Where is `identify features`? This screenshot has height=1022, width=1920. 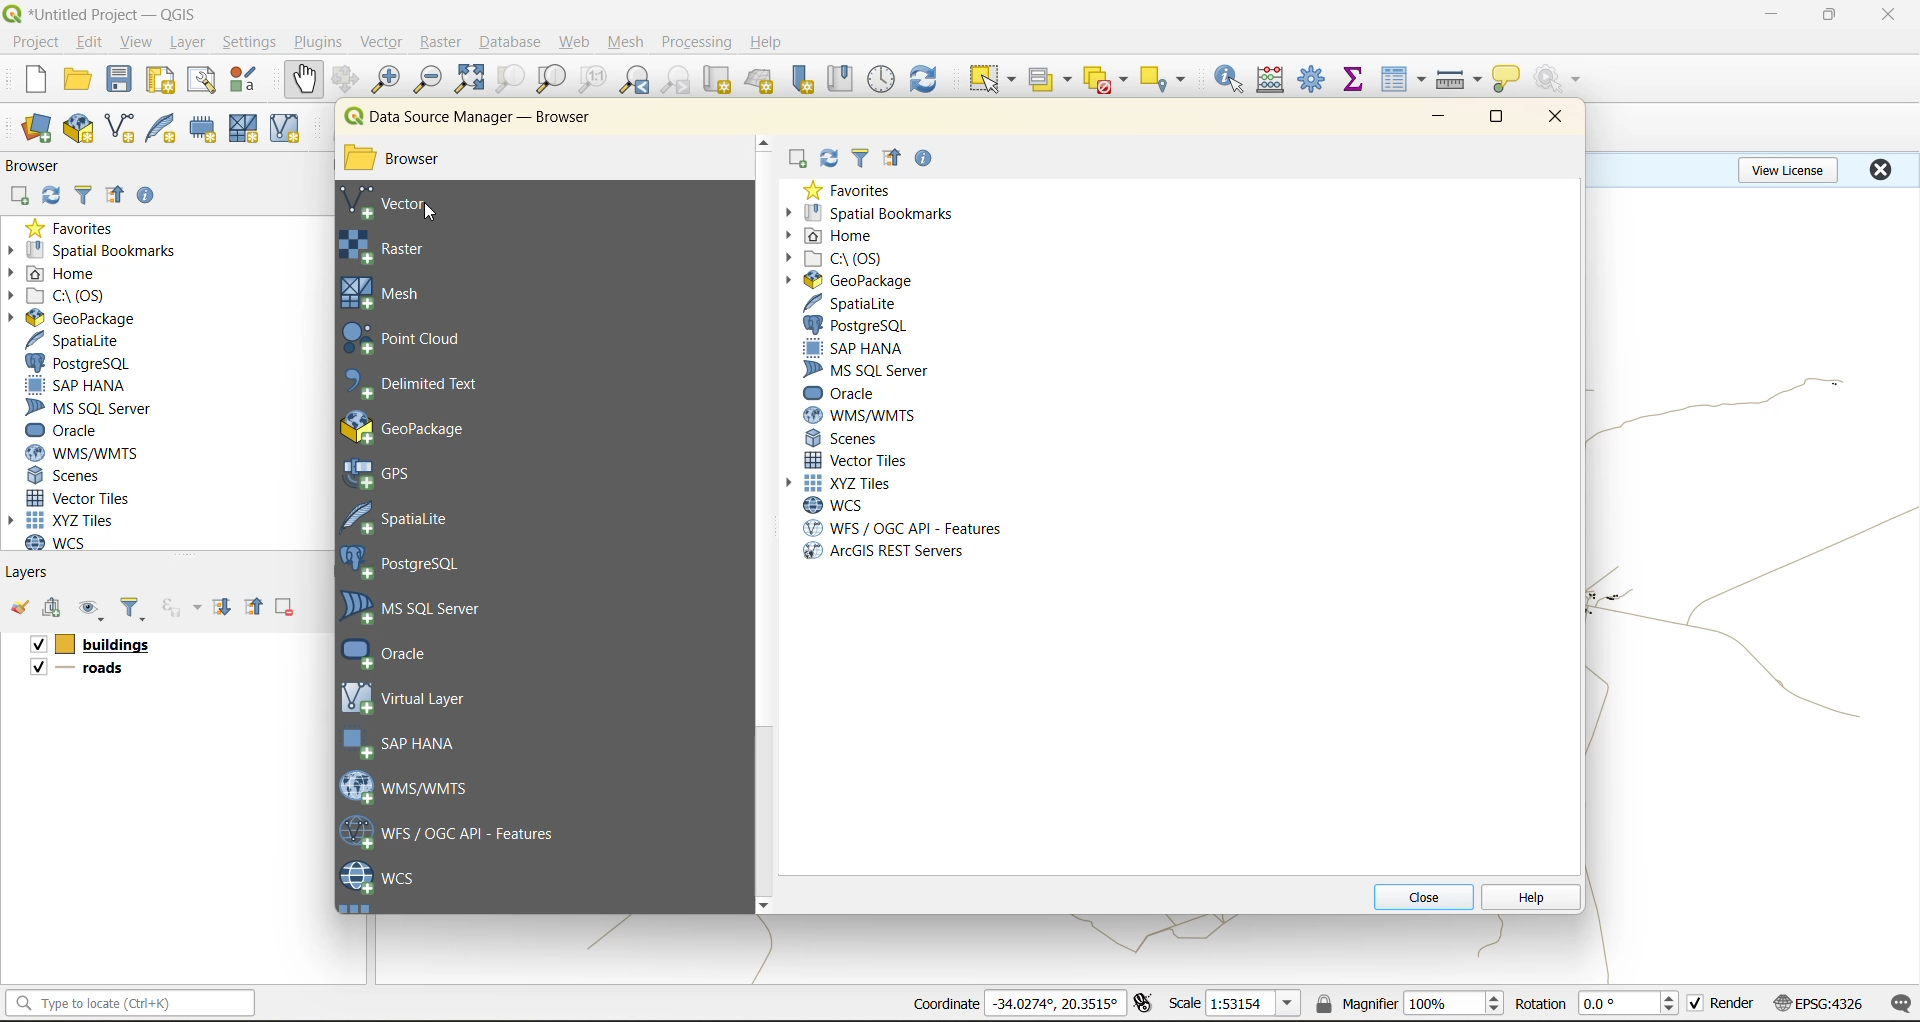
identify features is located at coordinates (1236, 79).